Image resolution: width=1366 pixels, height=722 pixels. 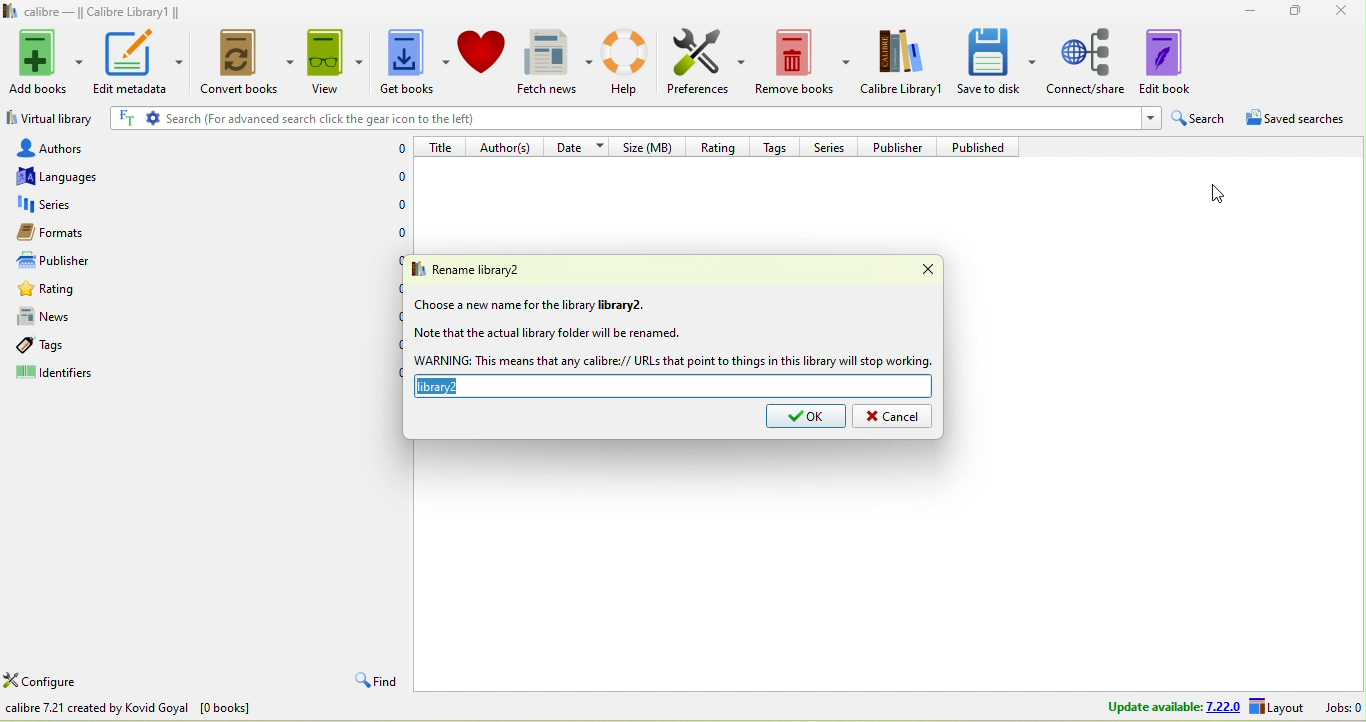 What do you see at coordinates (373, 682) in the screenshot?
I see `find` at bounding box center [373, 682].